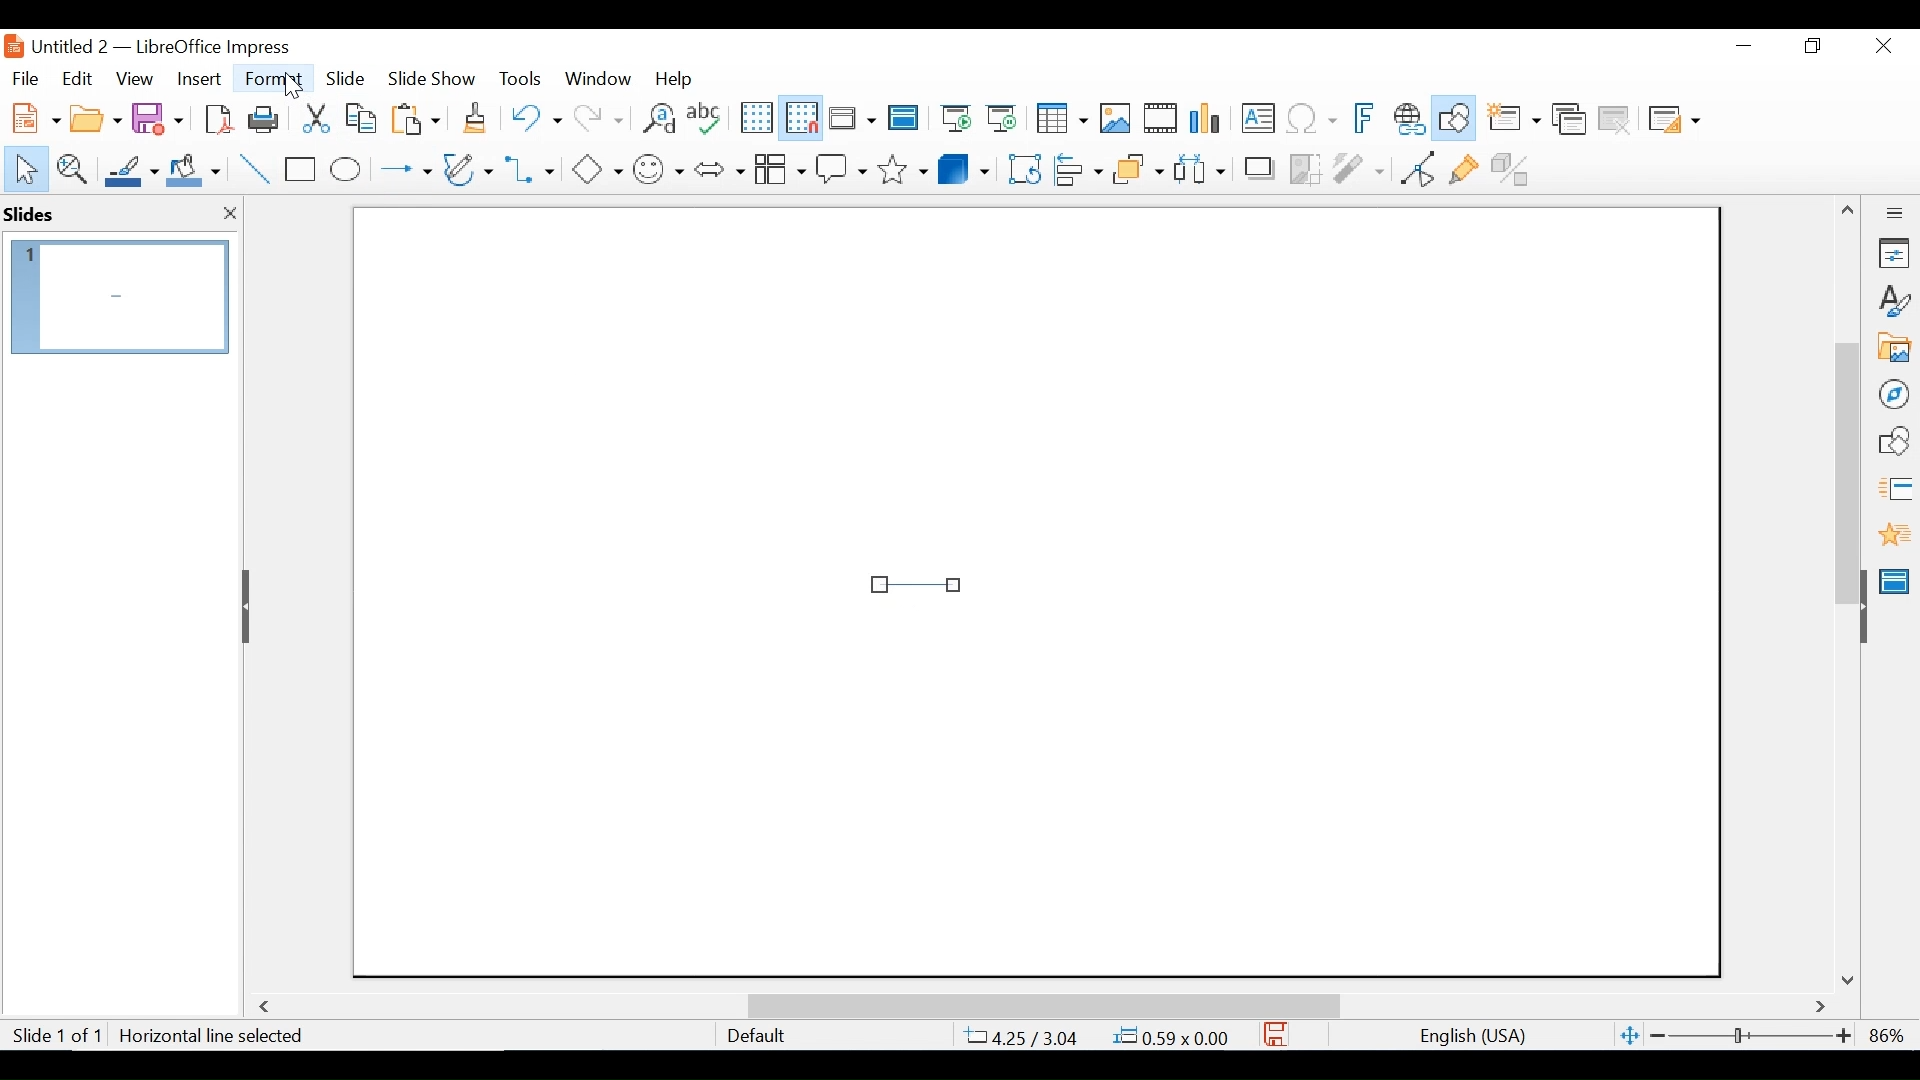  I want to click on Rotate, so click(1022, 168).